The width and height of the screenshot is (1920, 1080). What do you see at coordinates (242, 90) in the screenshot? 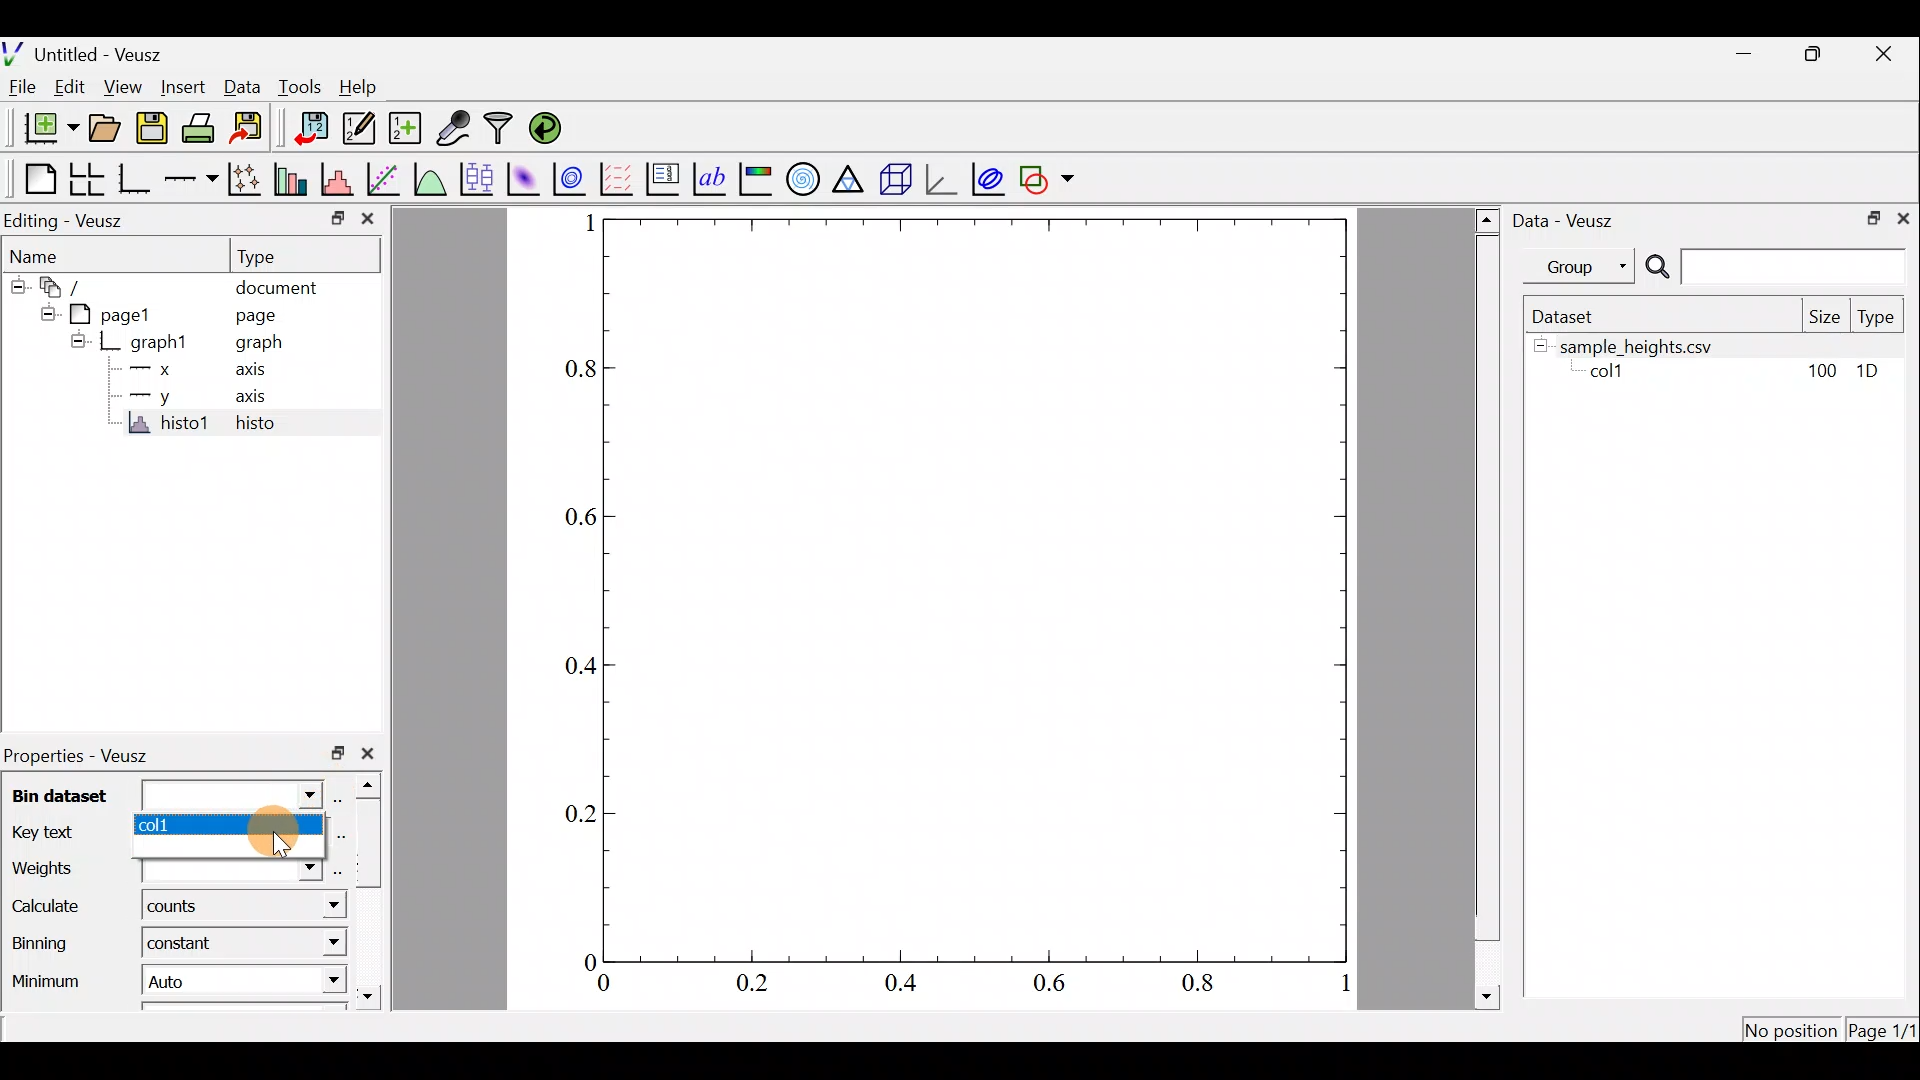
I see `Data` at bounding box center [242, 90].